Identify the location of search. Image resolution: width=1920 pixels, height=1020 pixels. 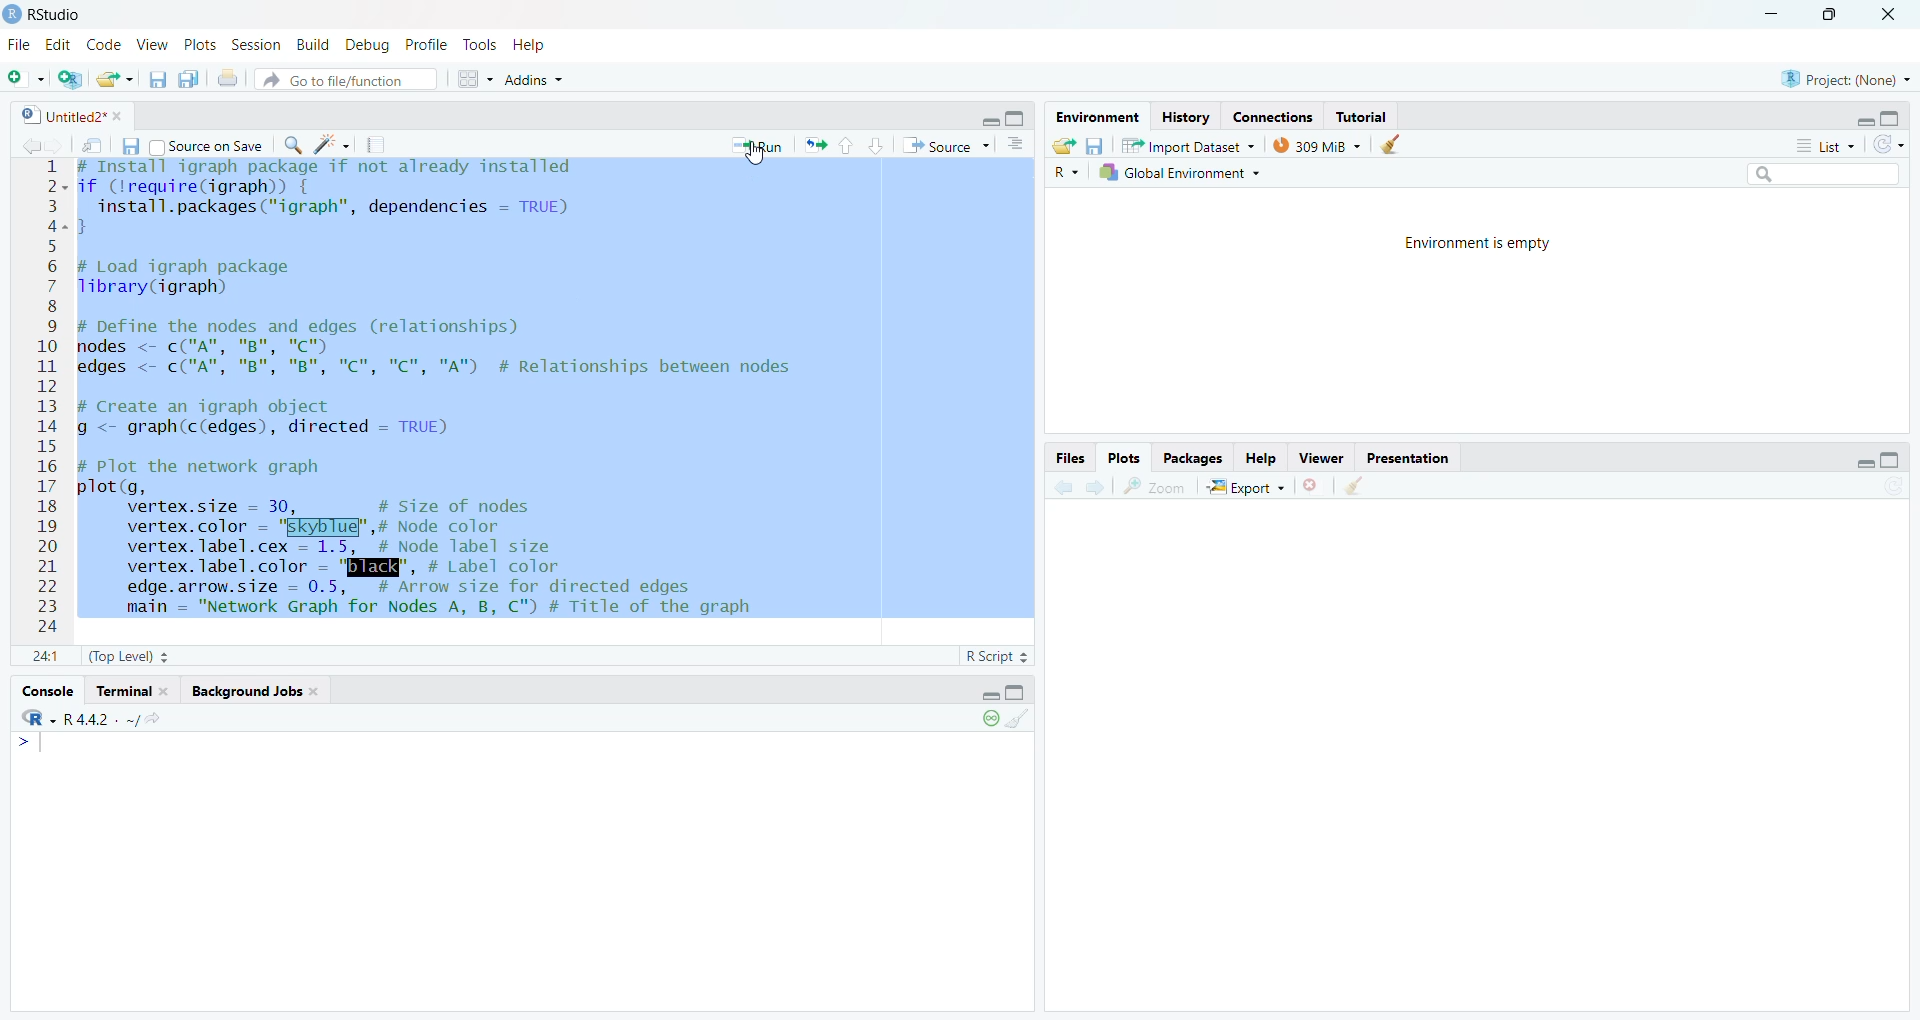
(298, 145).